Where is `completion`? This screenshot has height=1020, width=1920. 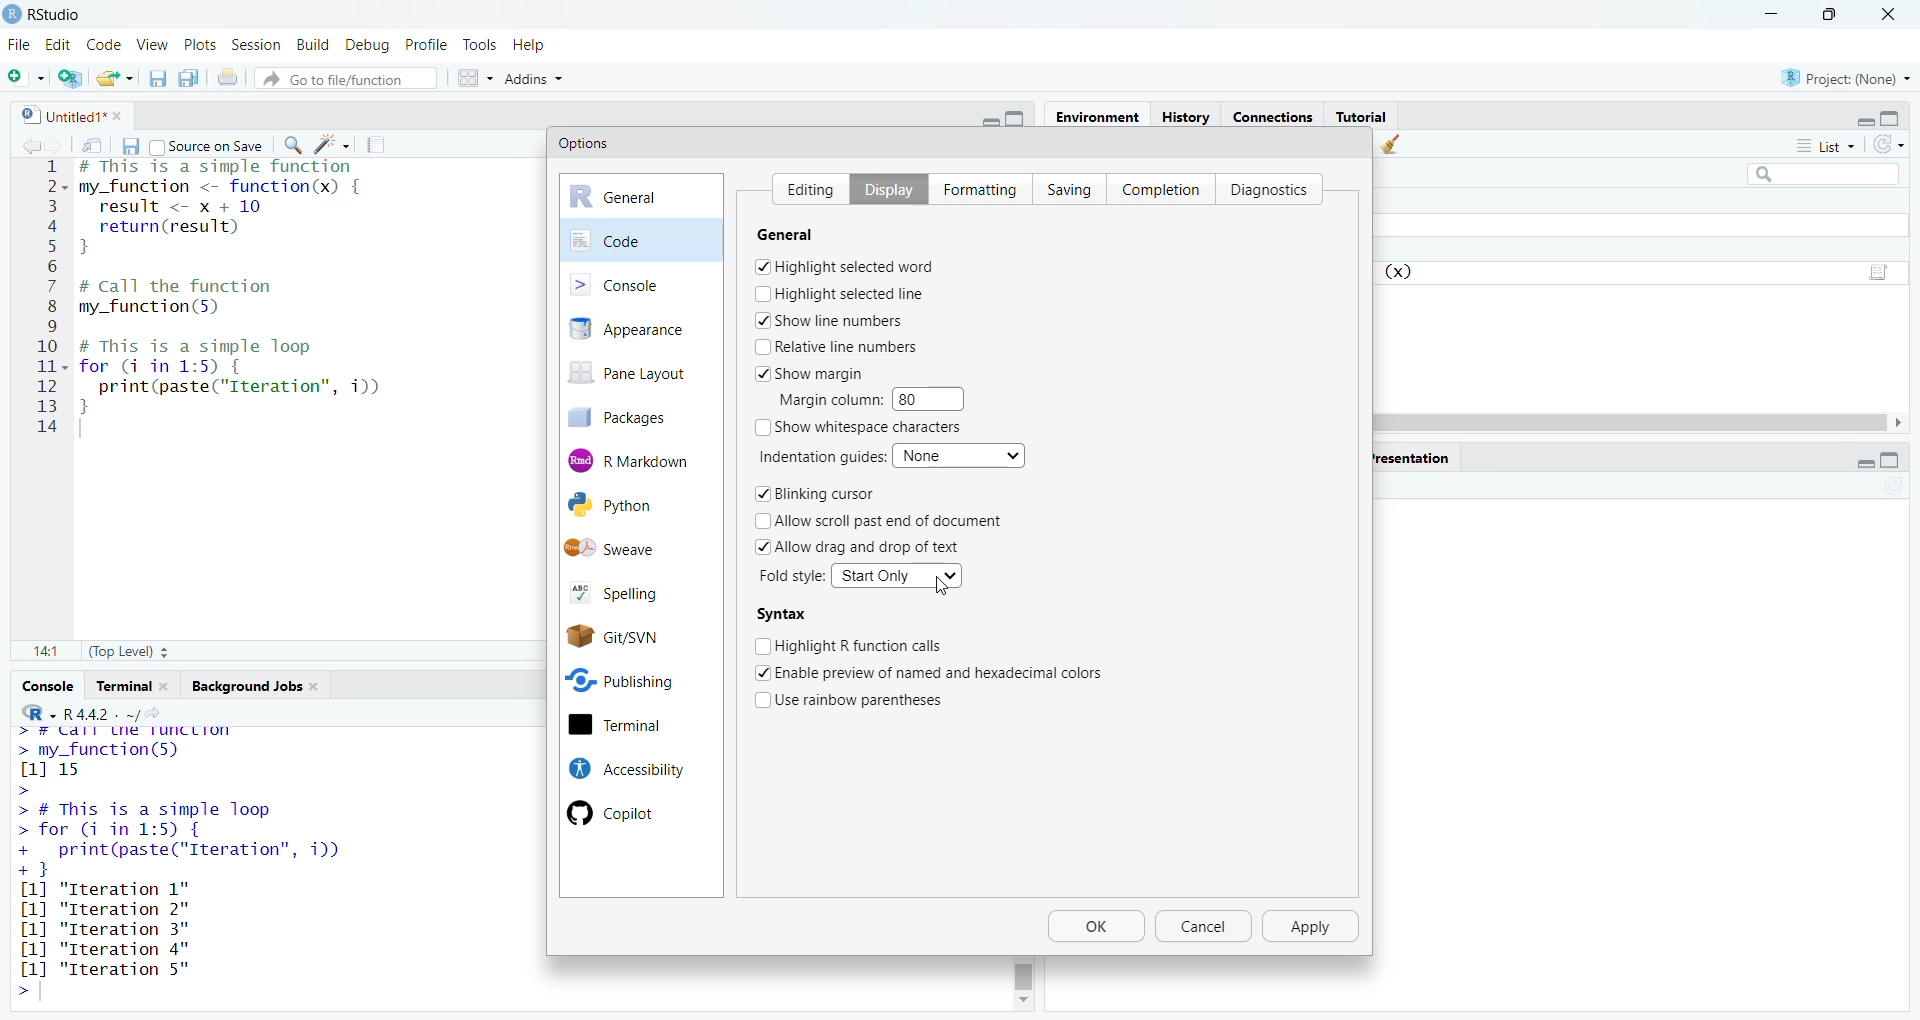 completion is located at coordinates (1160, 187).